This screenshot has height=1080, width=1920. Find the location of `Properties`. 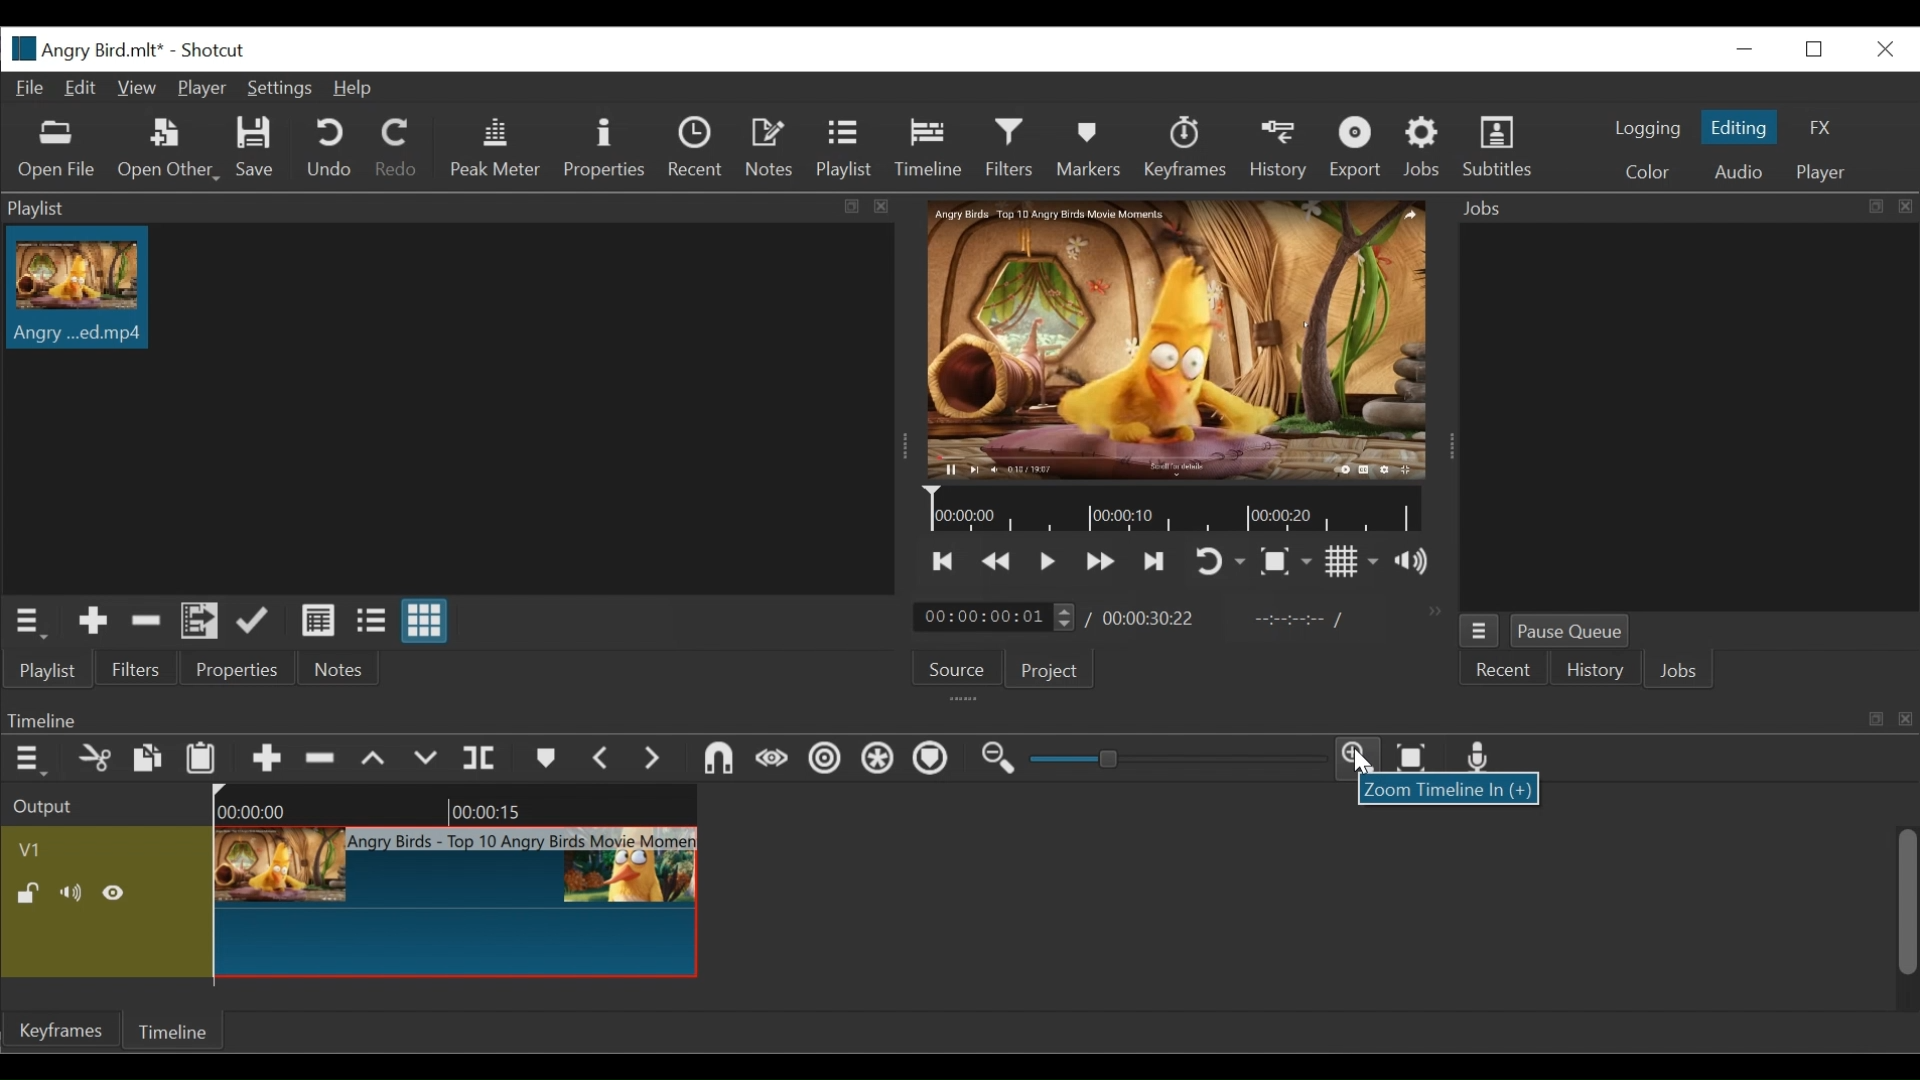

Properties is located at coordinates (237, 671).